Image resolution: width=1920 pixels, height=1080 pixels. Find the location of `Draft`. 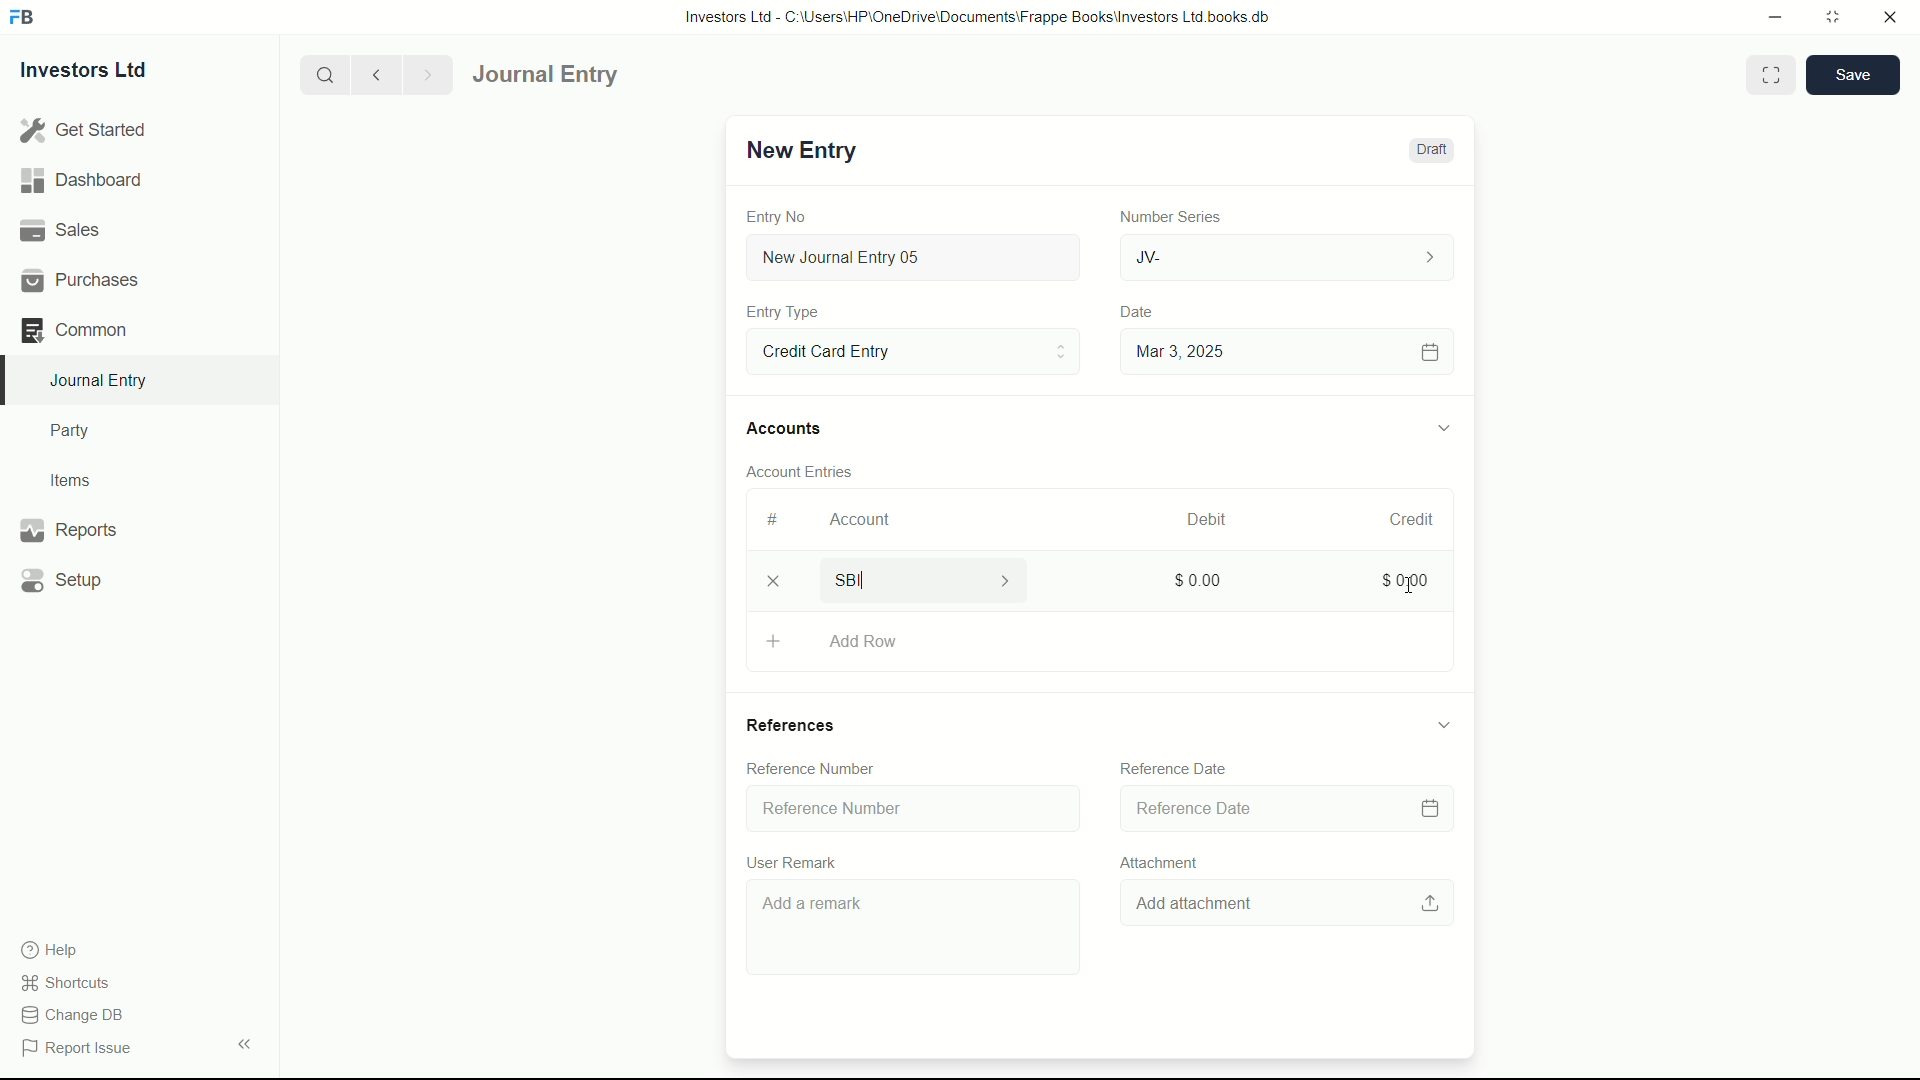

Draft is located at coordinates (1430, 150).